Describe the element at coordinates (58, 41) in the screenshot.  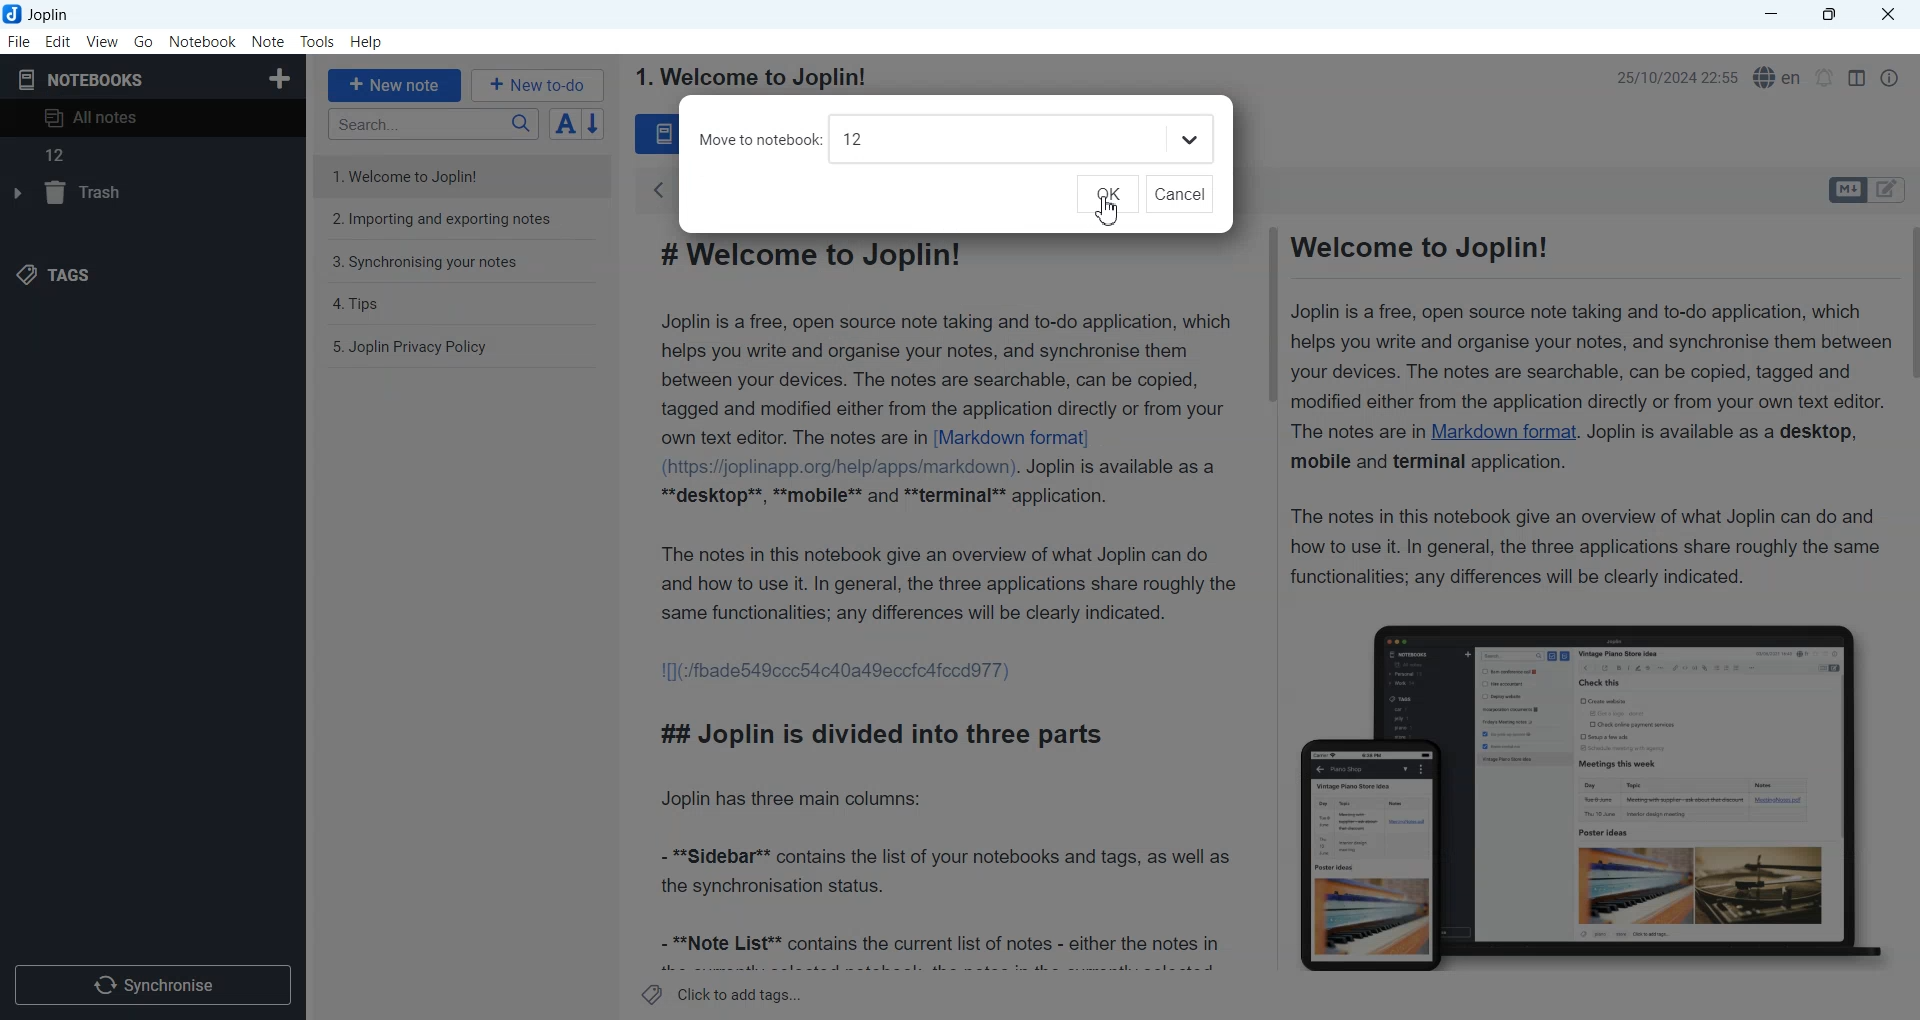
I see `Edit` at that location.